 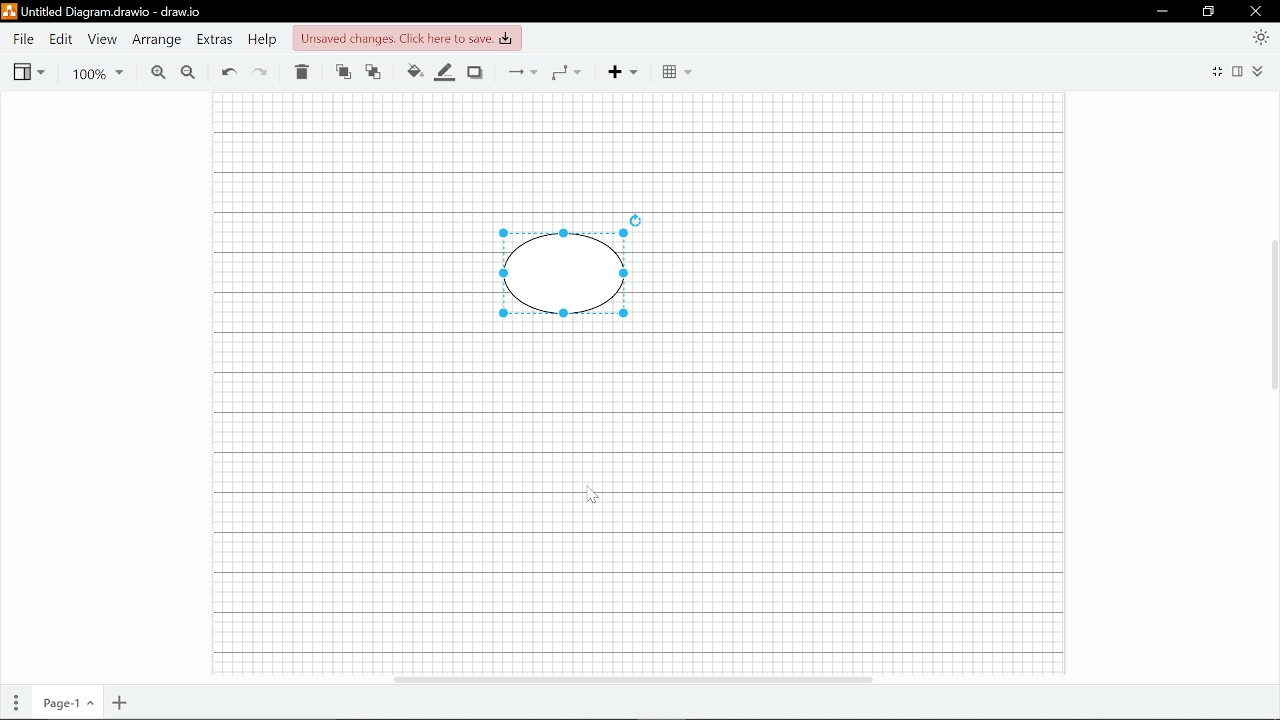 I want to click on Minimize, so click(x=1162, y=12).